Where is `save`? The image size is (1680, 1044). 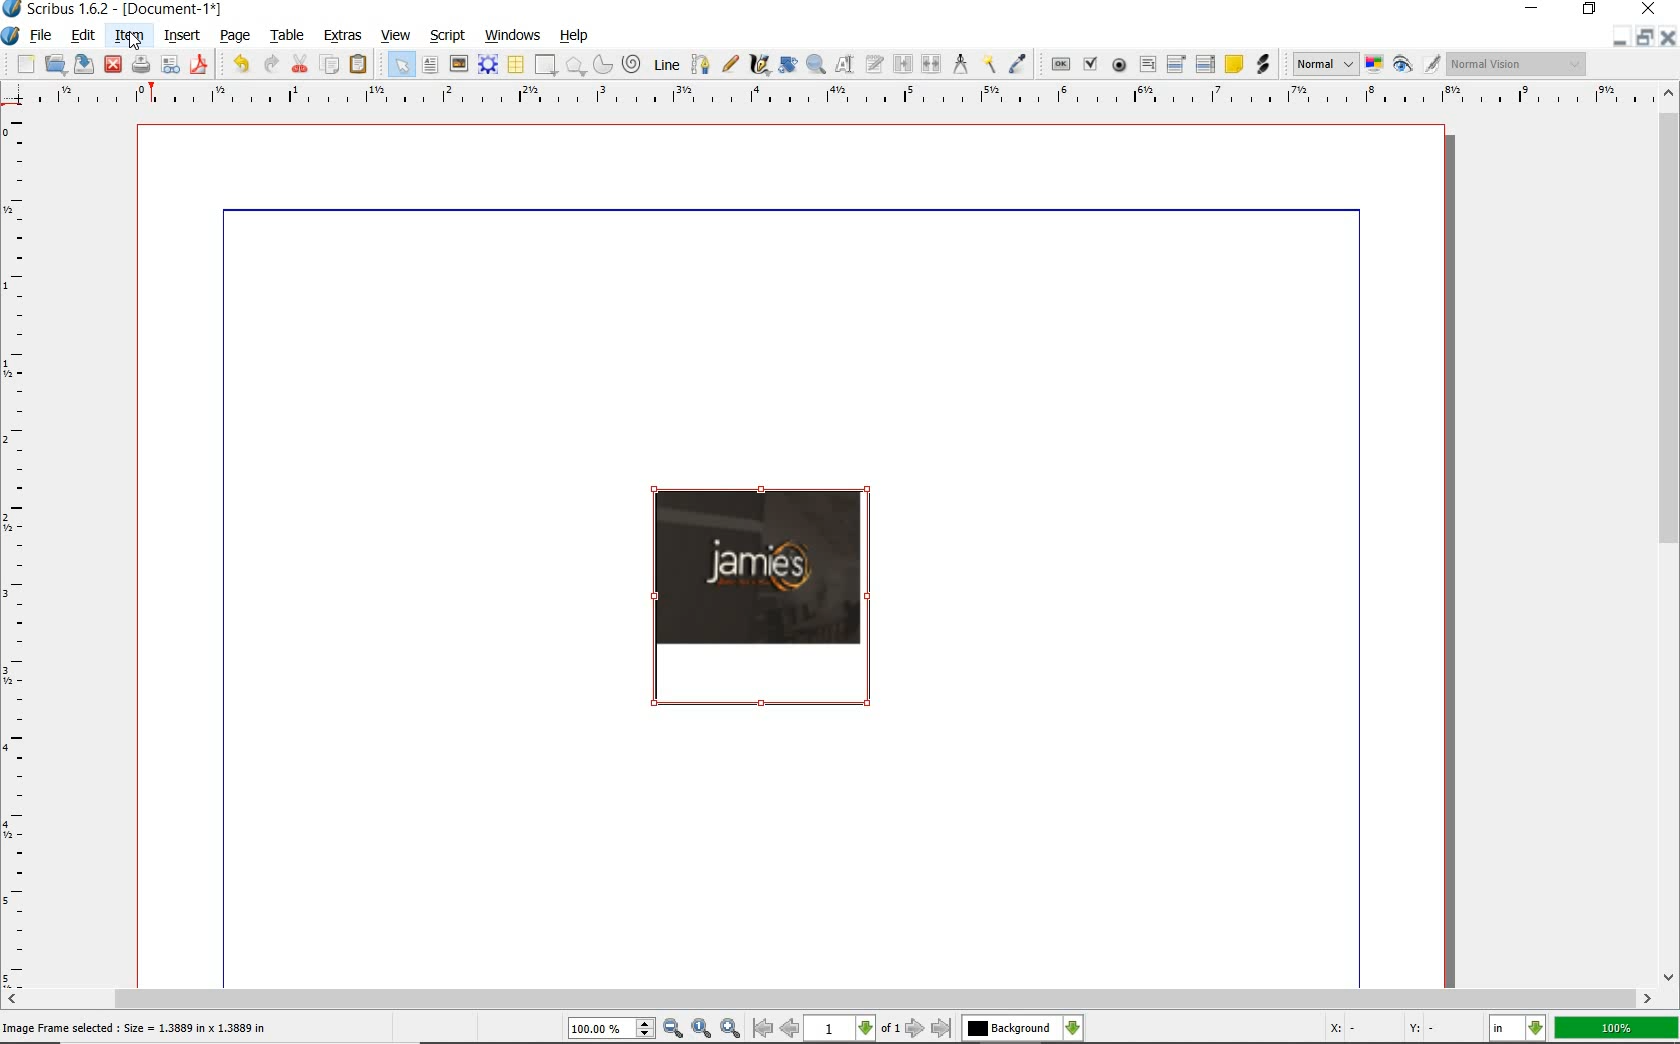
save is located at coordinates (86, 63).